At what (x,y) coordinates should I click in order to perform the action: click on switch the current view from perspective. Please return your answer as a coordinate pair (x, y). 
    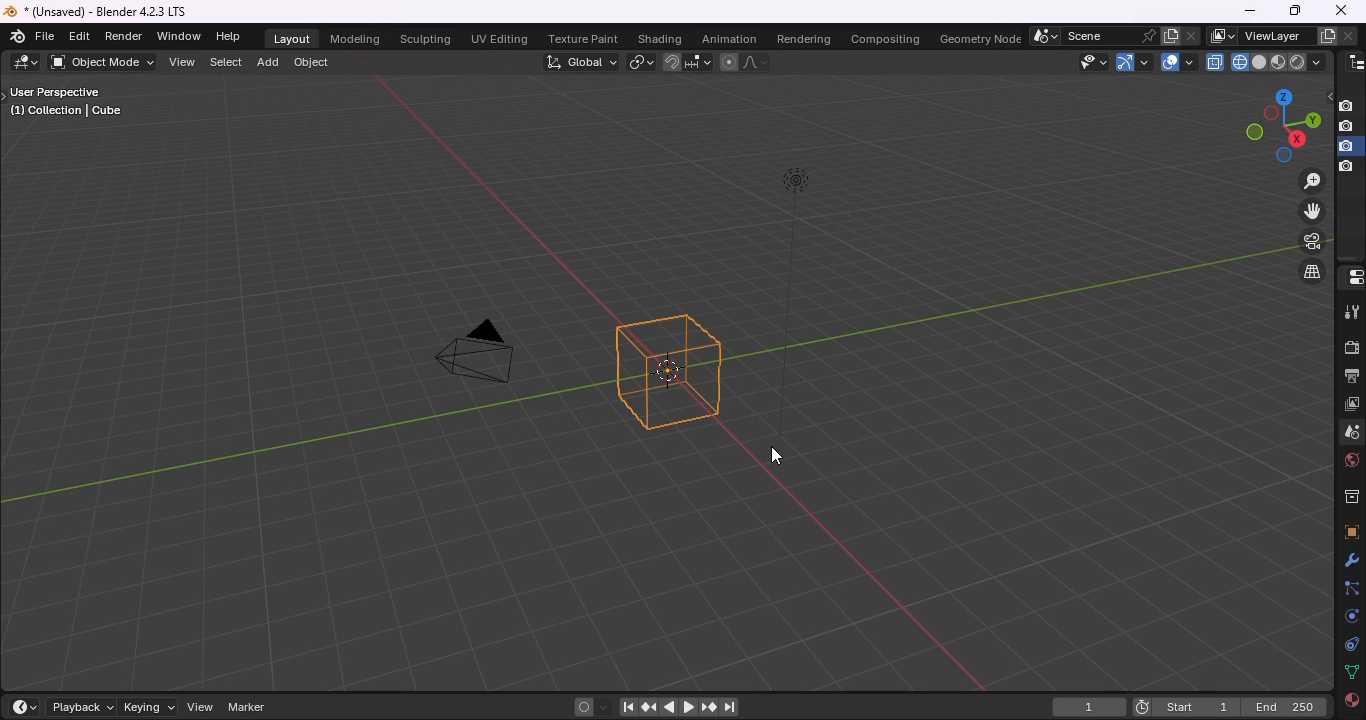
    Looking at the image, I should click on (1312, 272).